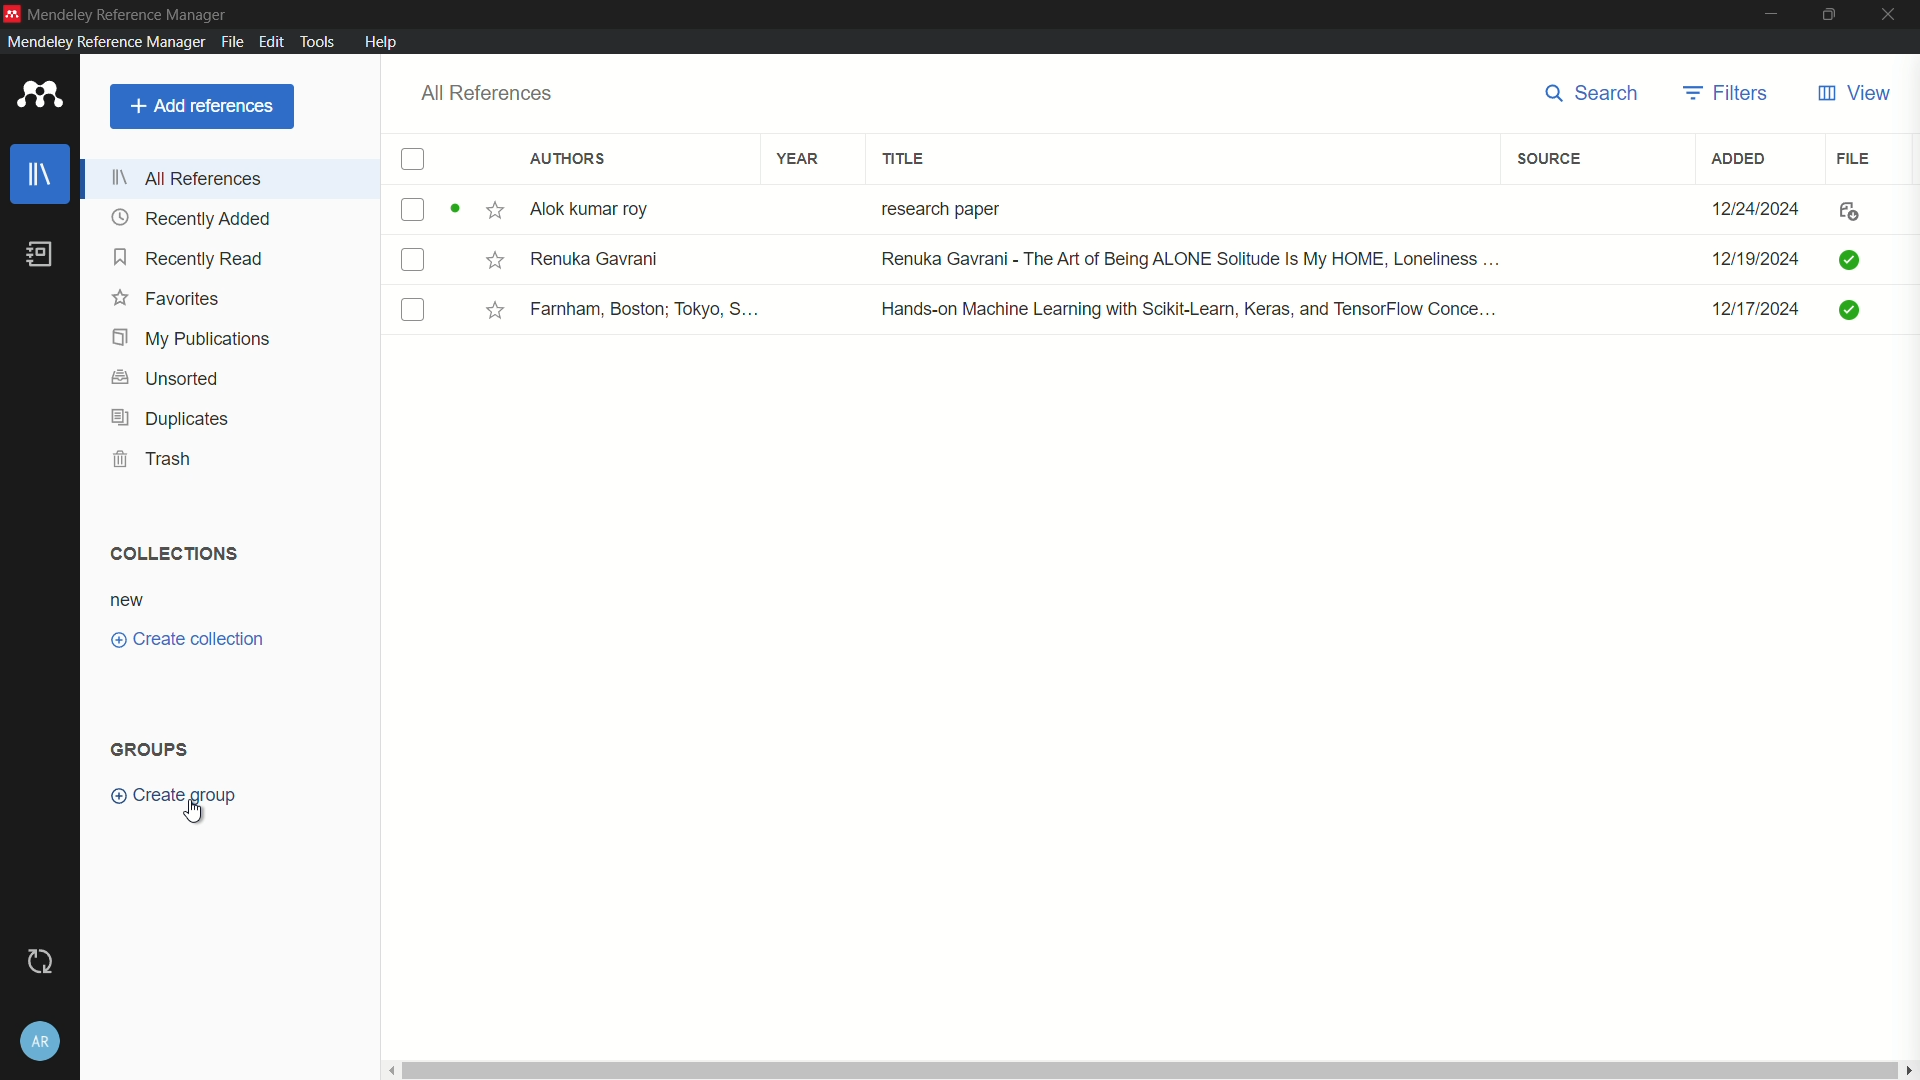 This screenshot has height=1080, width=1920. Describe the element at coordinates (416, 262) in the screenshot. I see `book-2` at that location.